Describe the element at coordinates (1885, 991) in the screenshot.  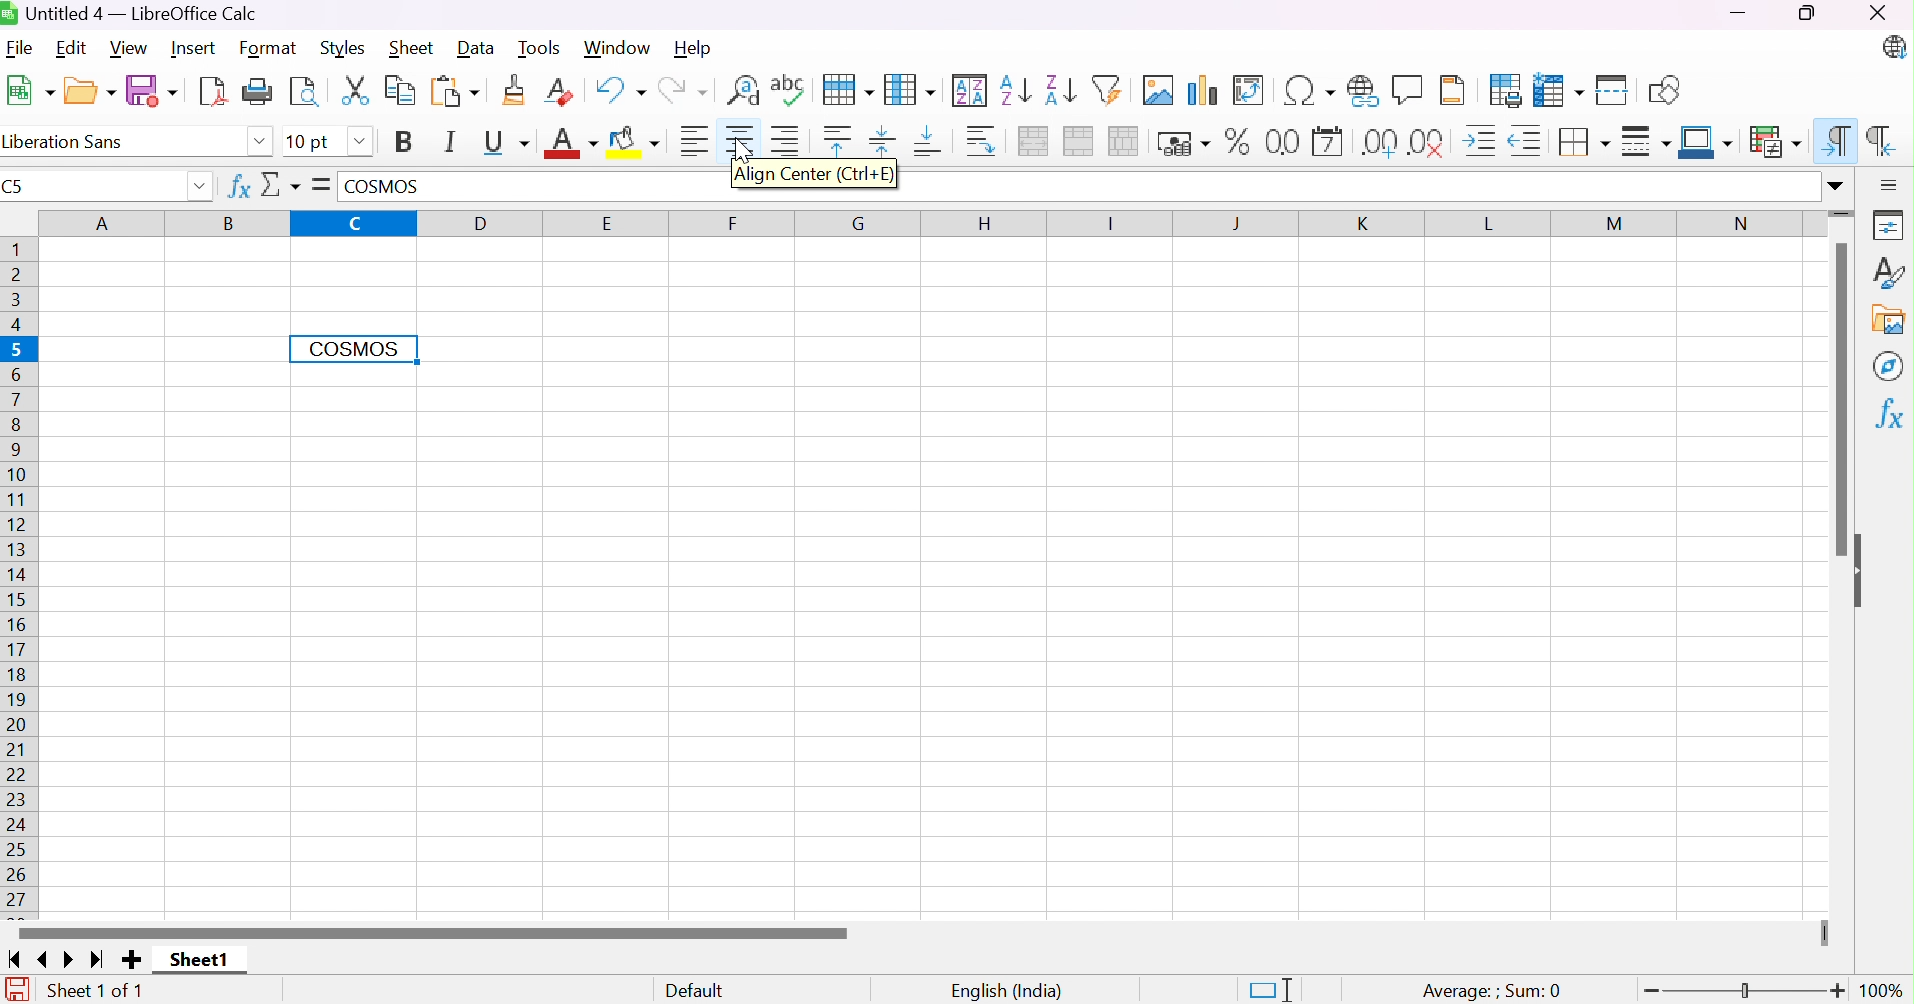
I see `100%` at that location.